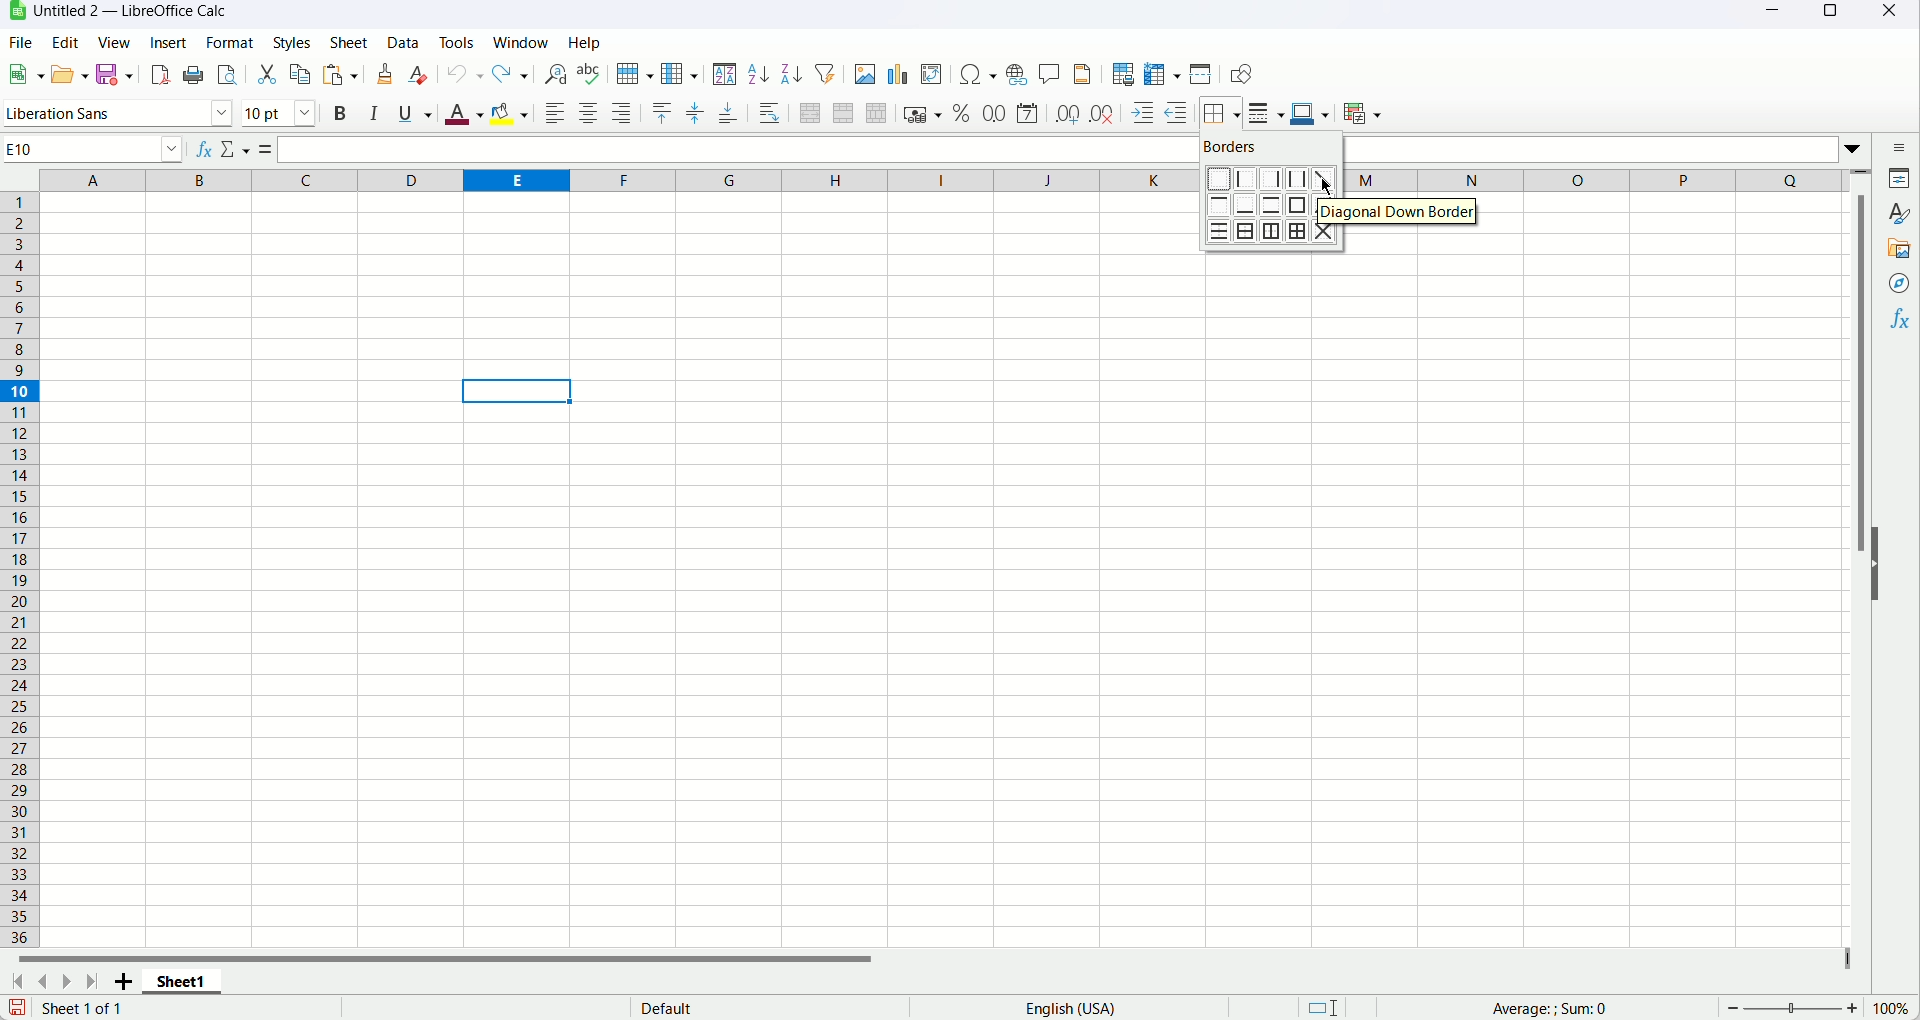 This screenshot has width=1920, height=1020. Describe the element at coordinates (1272, 229) in the screenshot. I see `outer border and vertical lines` at that location.